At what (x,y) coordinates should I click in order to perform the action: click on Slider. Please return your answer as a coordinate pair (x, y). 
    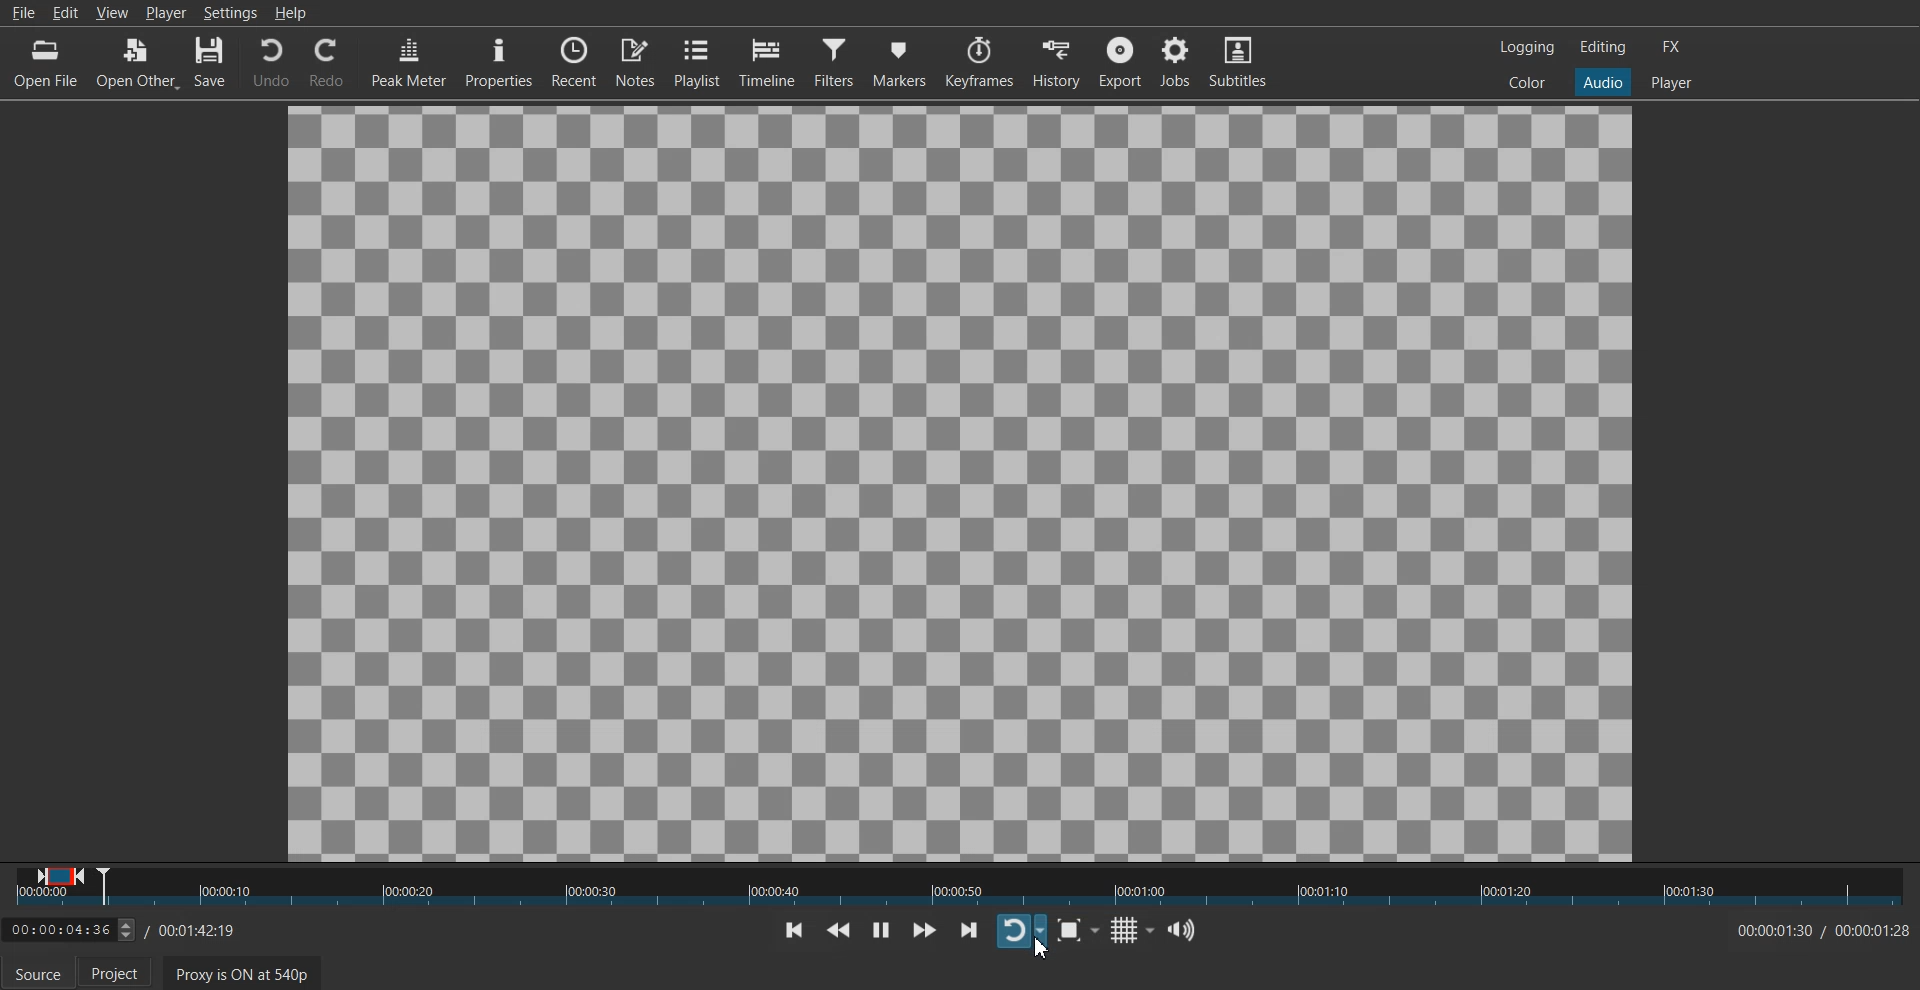
    Looking at the image, I should click on (960, 887).